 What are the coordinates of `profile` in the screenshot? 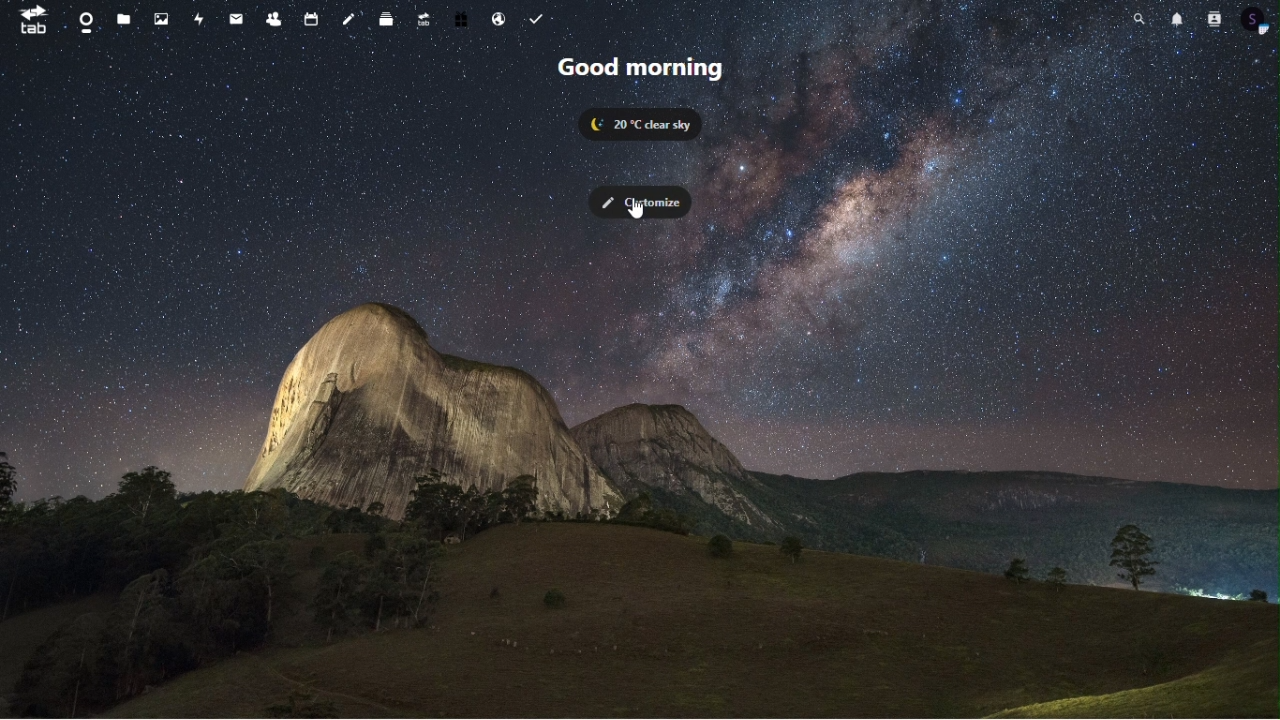 It's located at (1256, 23).